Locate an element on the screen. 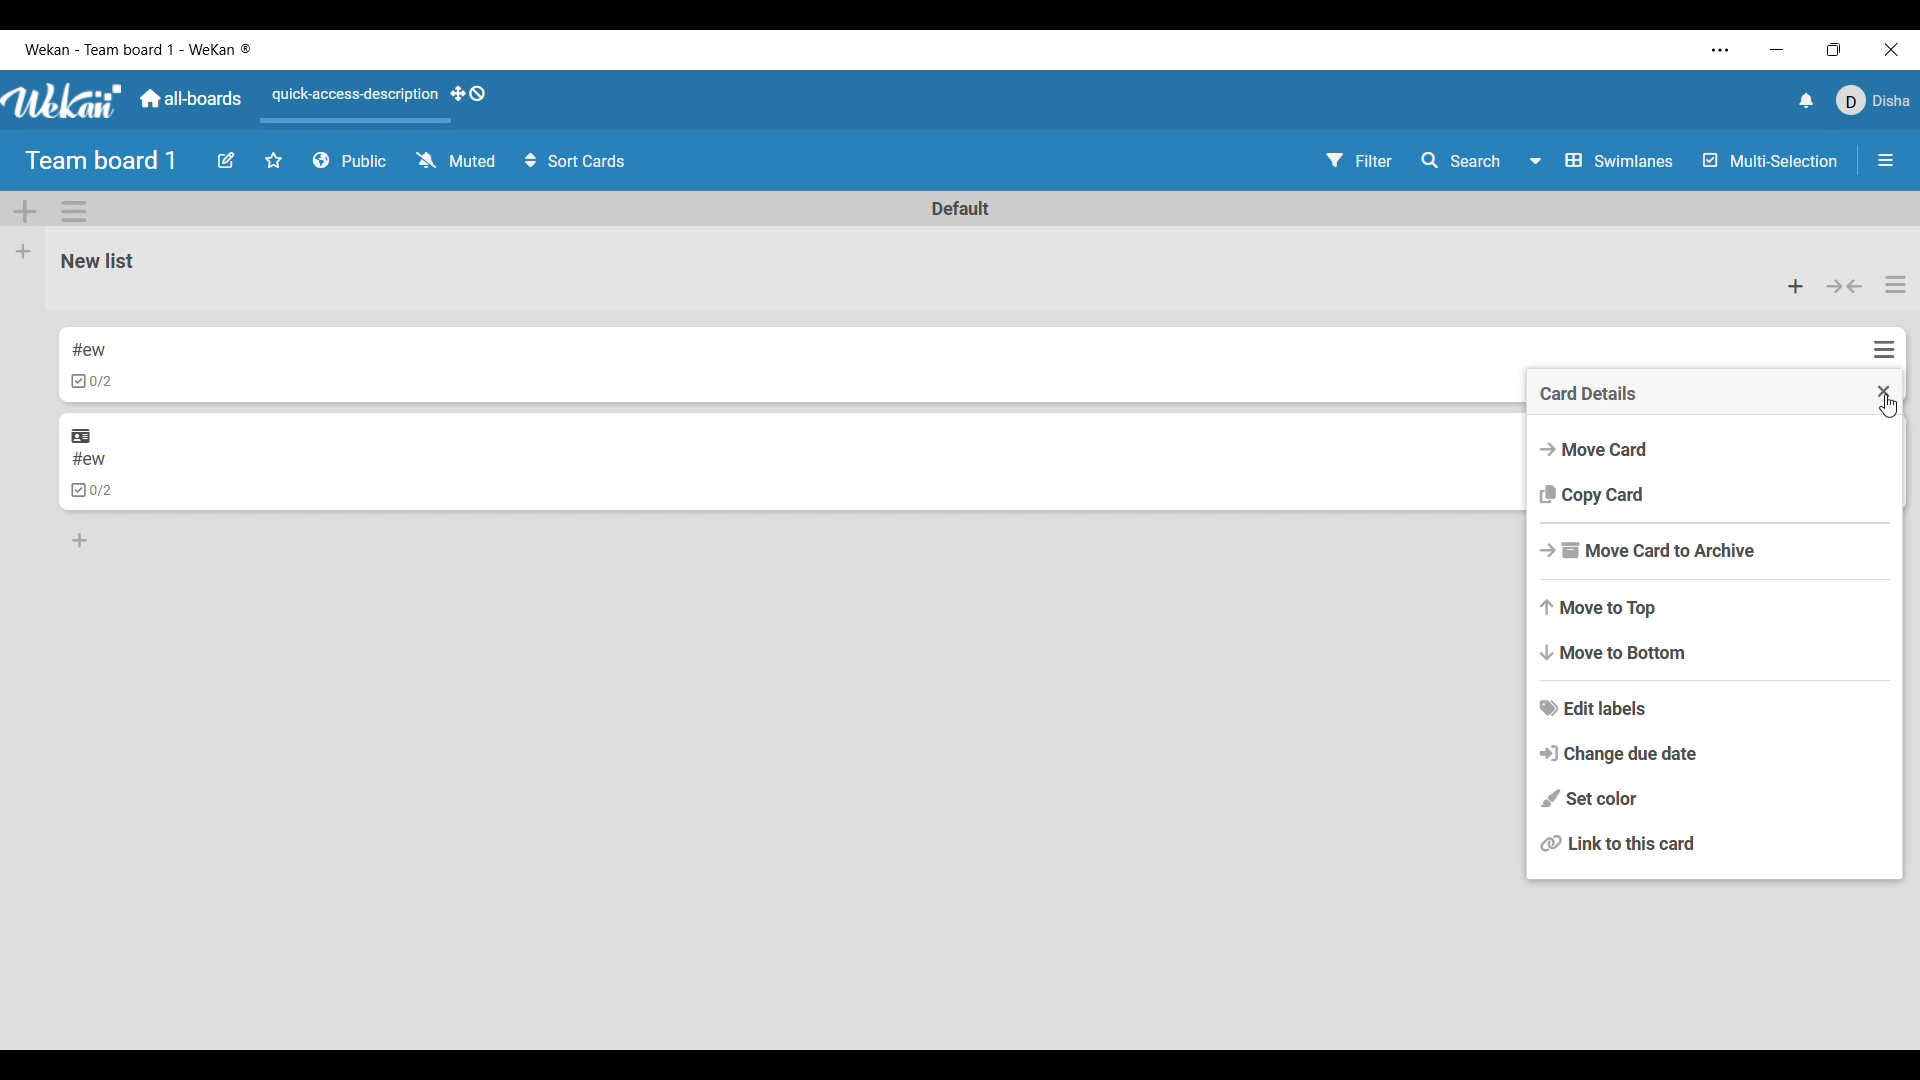 The image size is (1920, 1080). Edit labels is located at coordinates (1715, 708).